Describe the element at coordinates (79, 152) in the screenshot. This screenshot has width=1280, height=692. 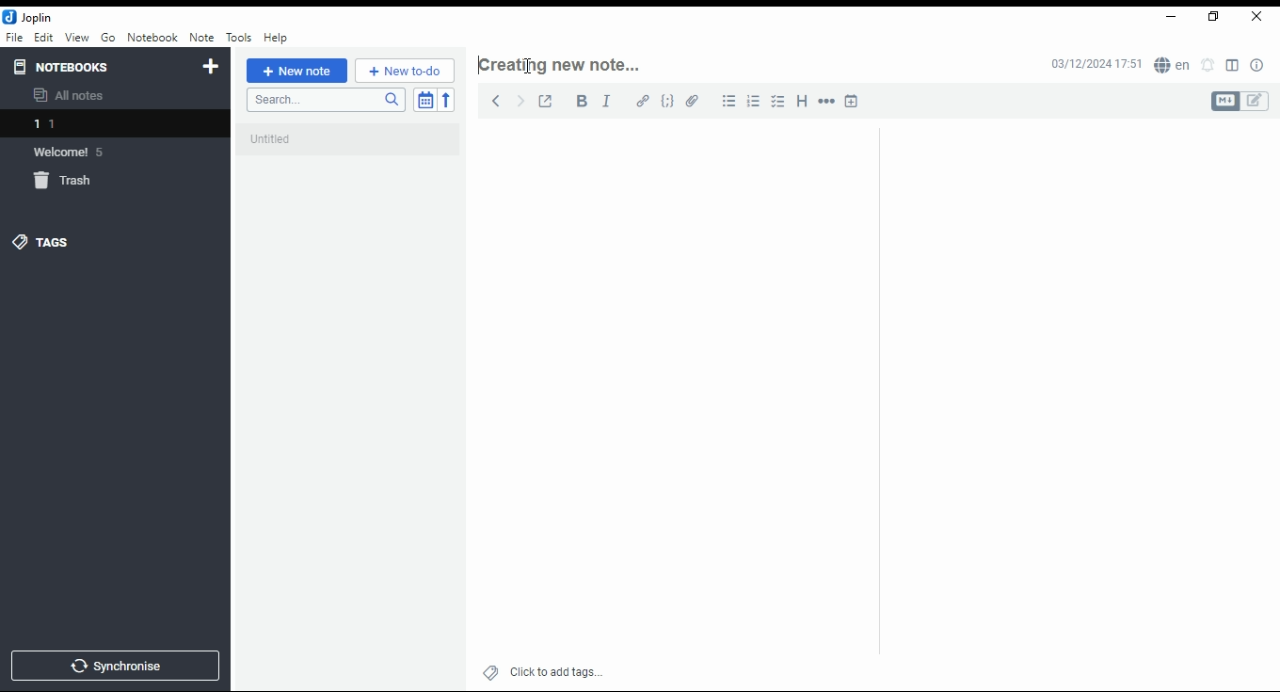
I see `Welcome 5` at that location.